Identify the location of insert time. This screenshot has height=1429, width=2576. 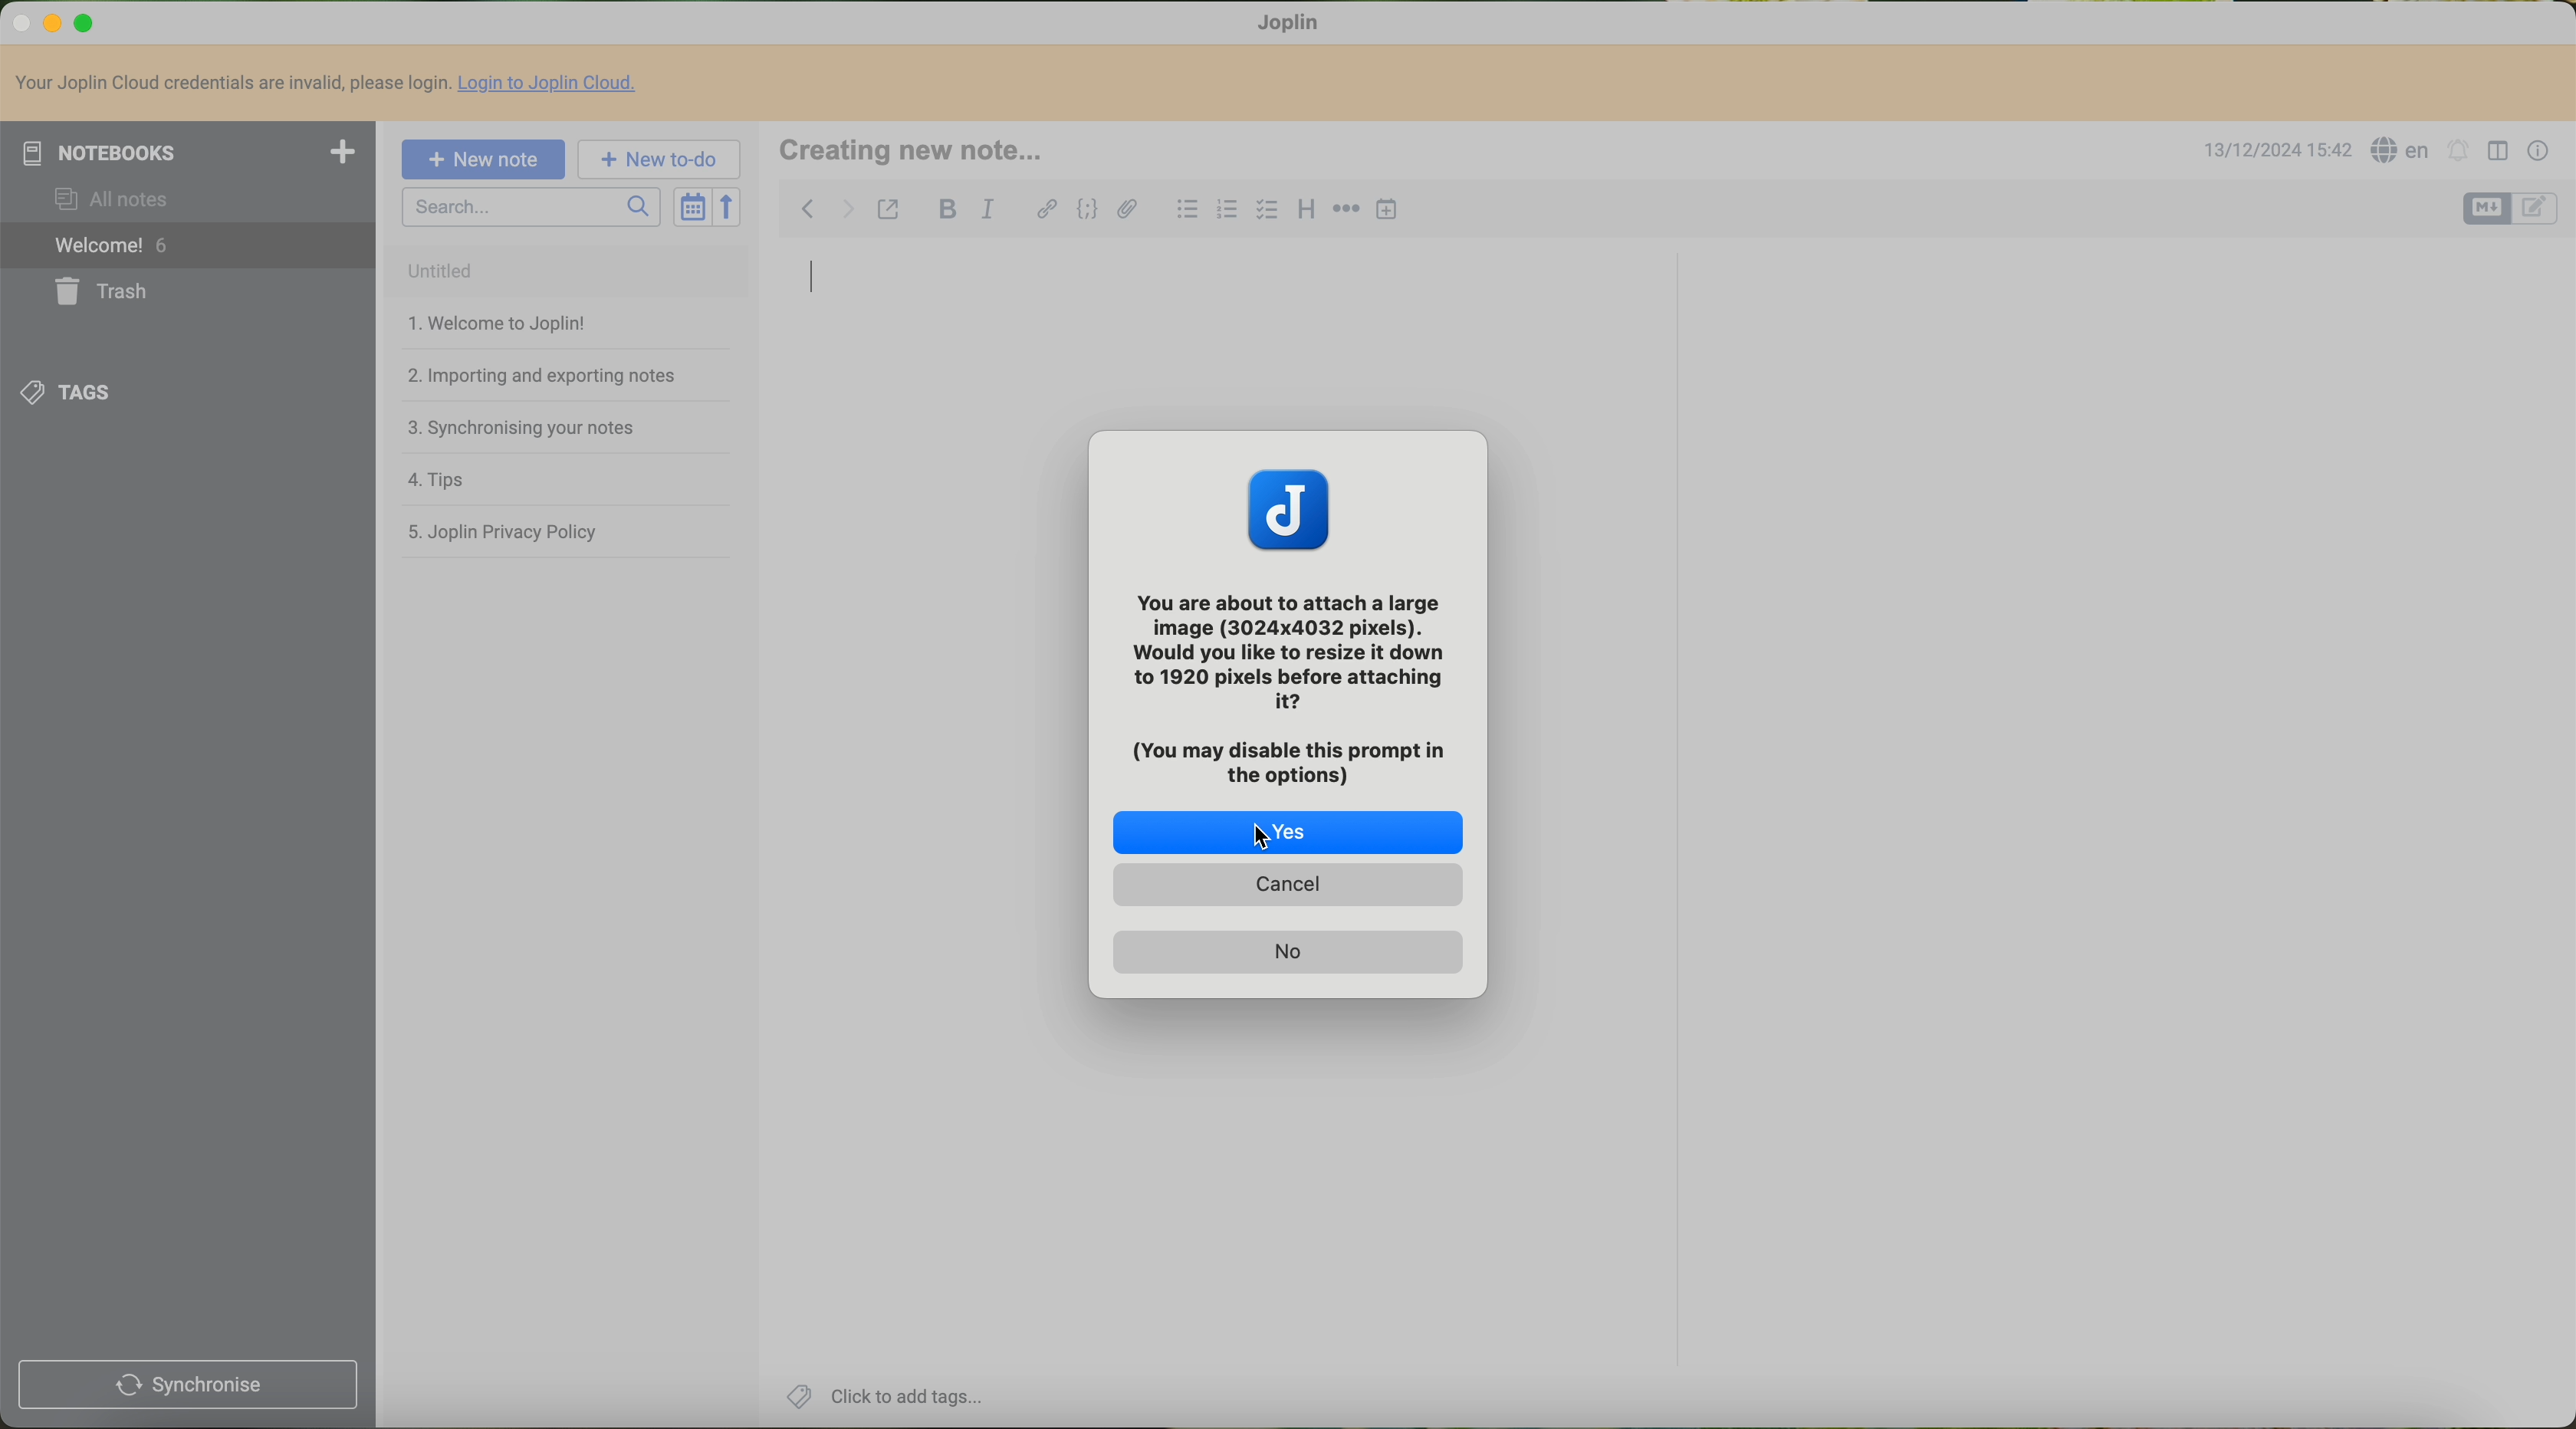
(1387, 212).